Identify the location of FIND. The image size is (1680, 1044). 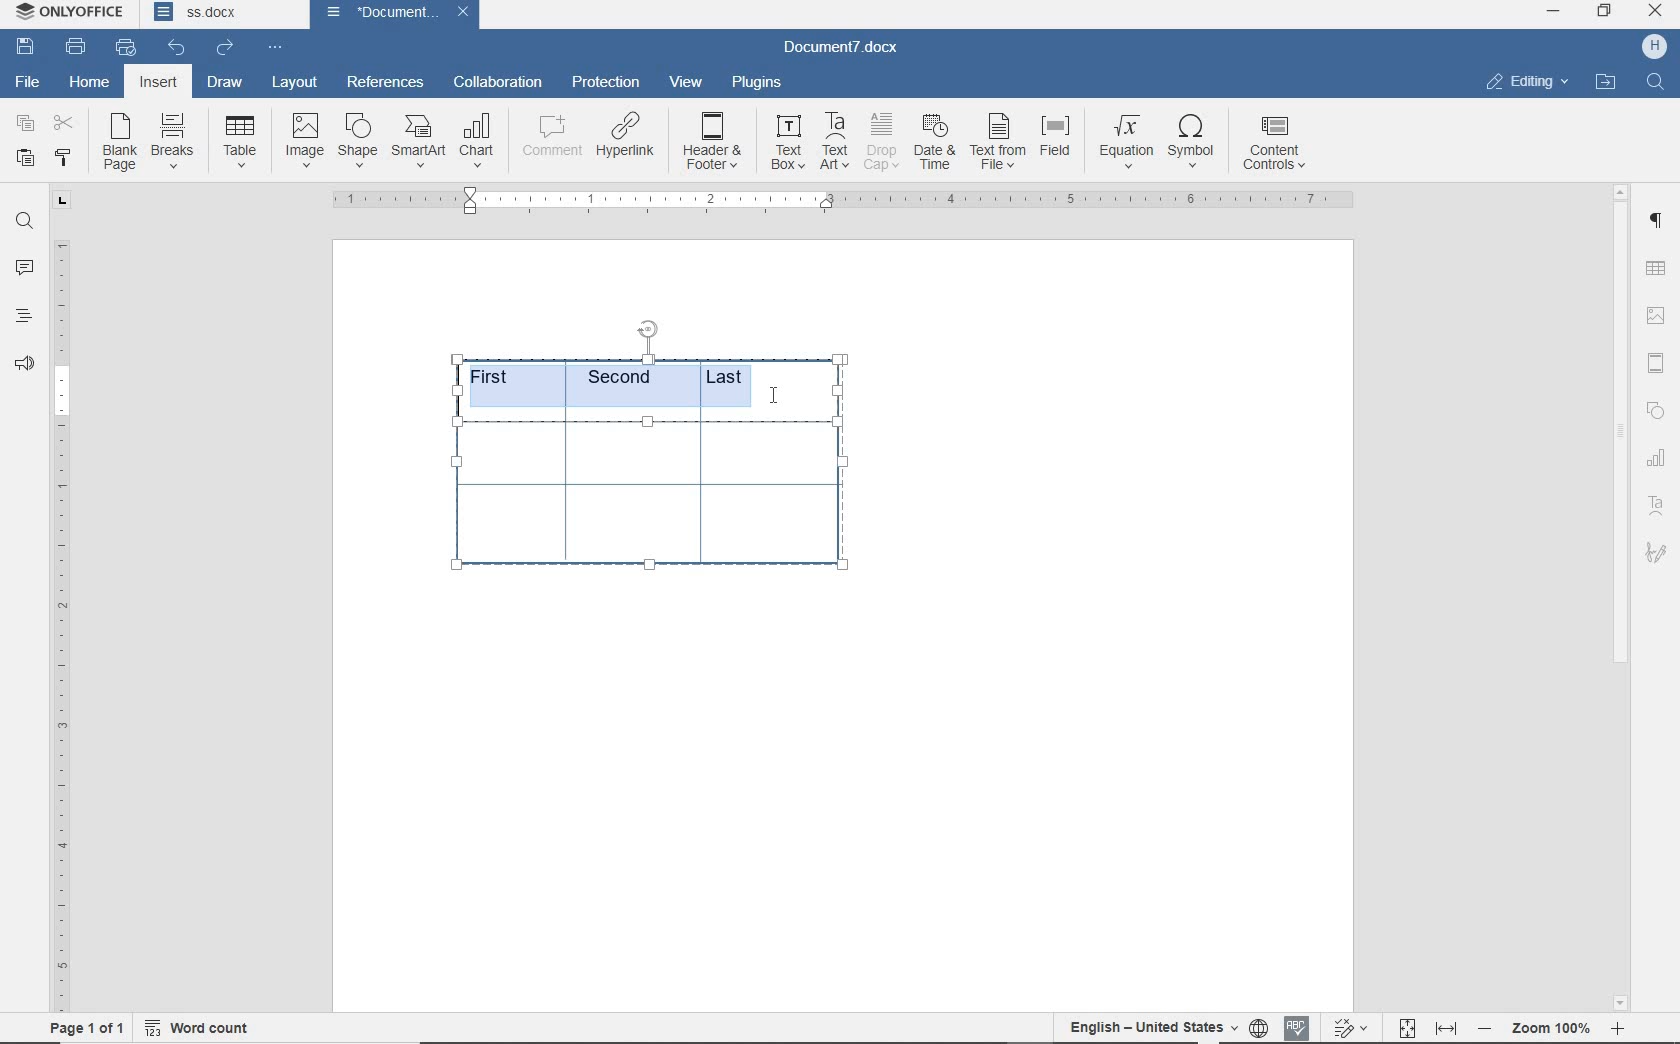
(1657, 82).